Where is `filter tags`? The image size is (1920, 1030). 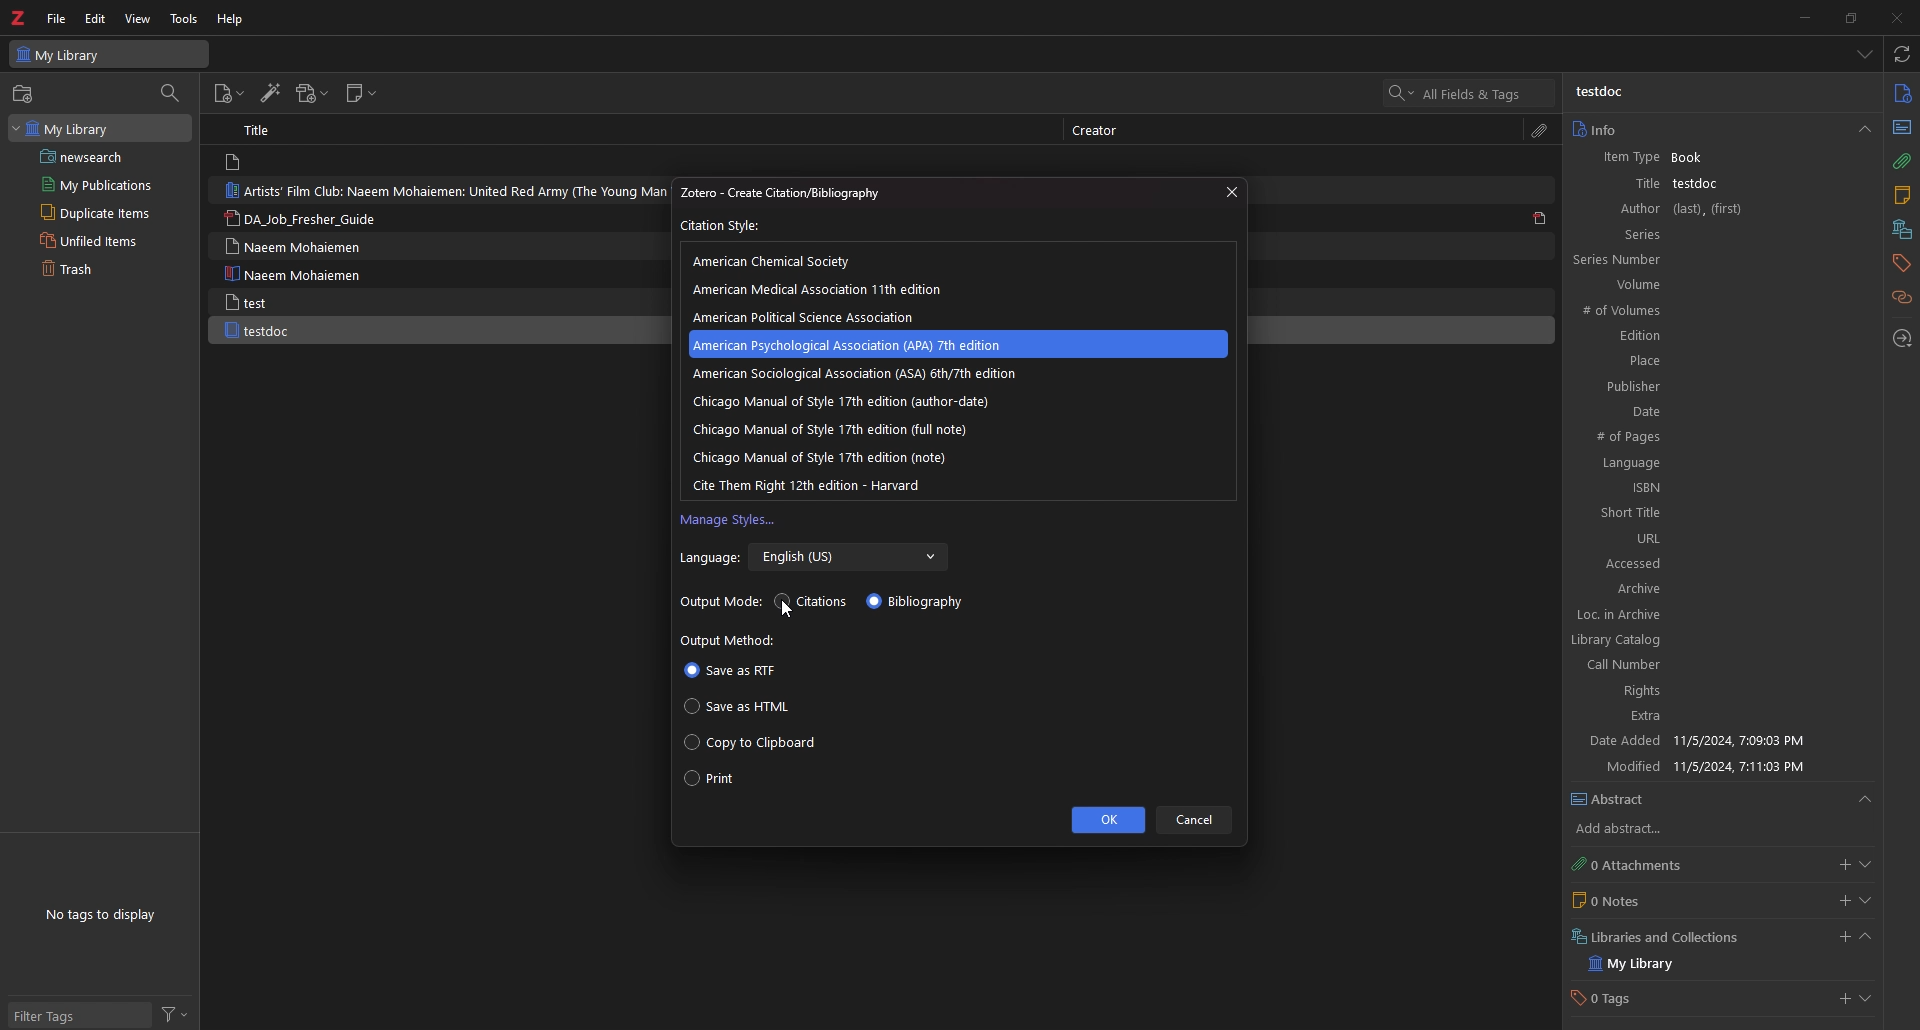
filter tags is located at coordinates (77, 1017).